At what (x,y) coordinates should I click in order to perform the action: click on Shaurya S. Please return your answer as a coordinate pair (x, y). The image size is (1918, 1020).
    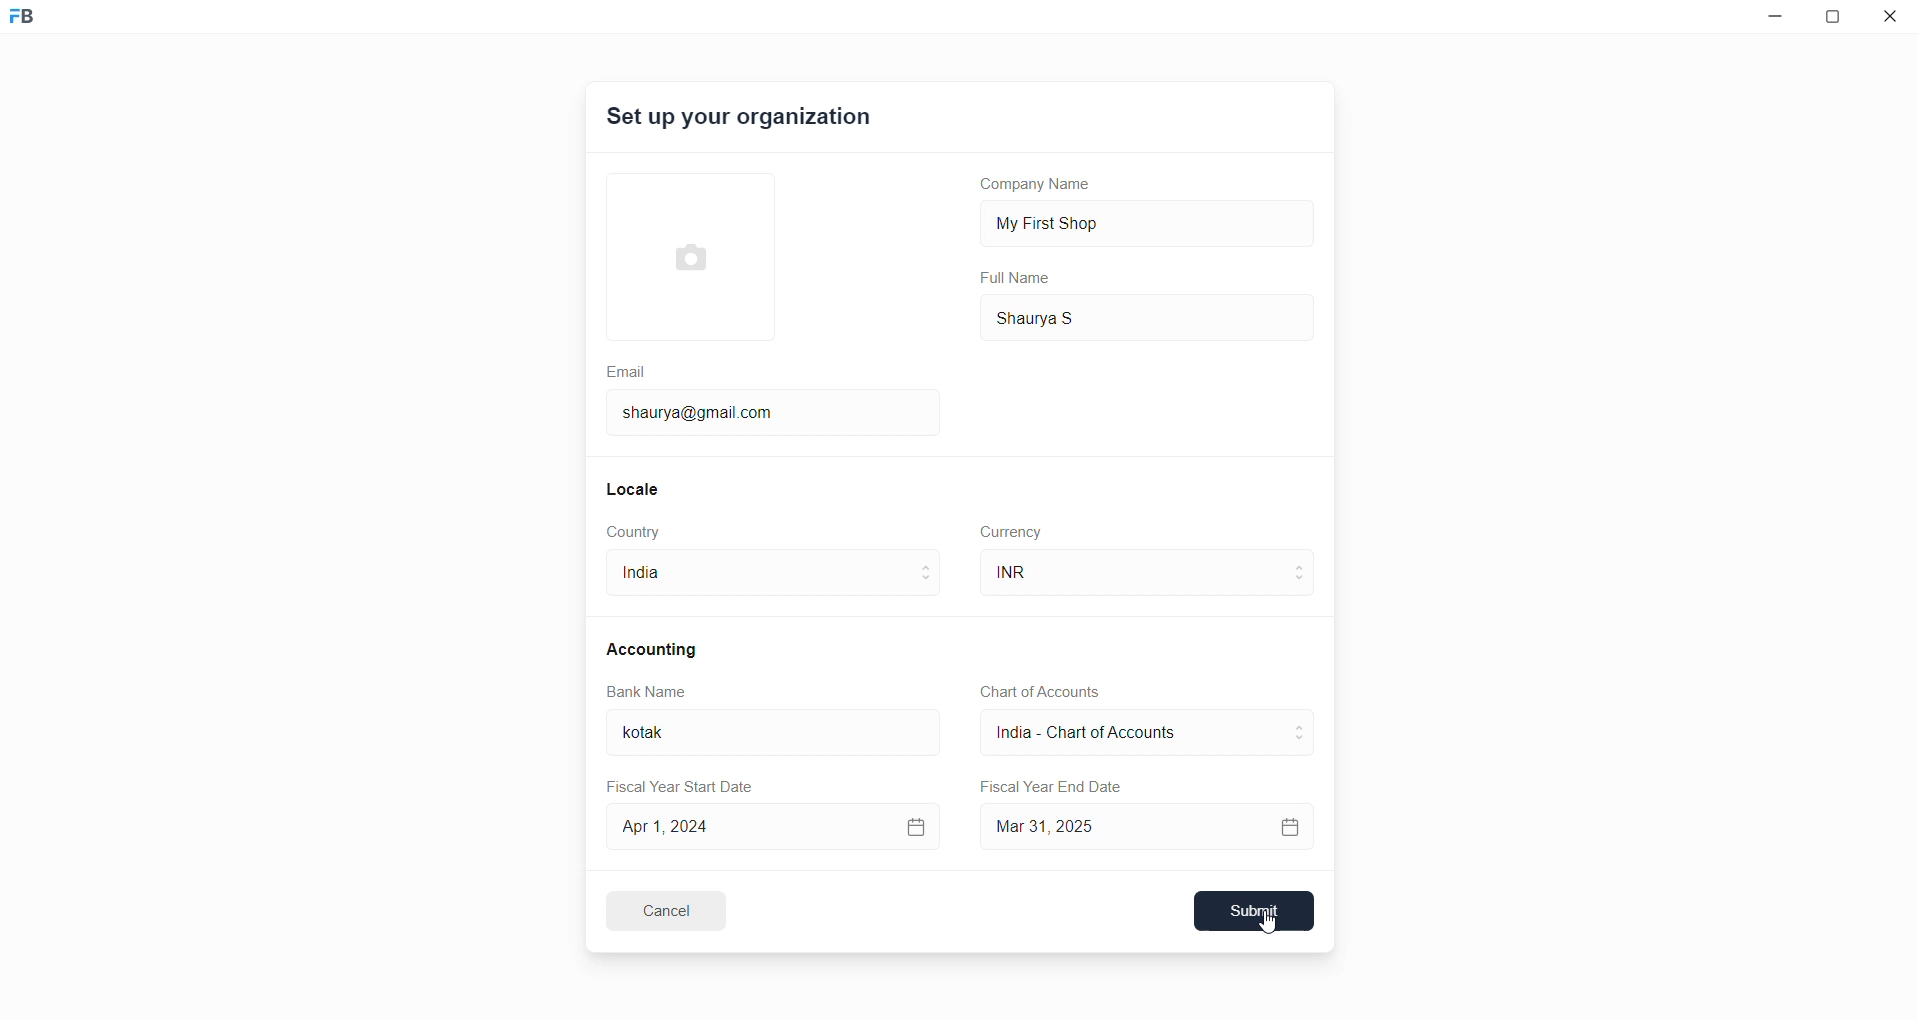
    Looking at the image, I should click on (1066, 316).